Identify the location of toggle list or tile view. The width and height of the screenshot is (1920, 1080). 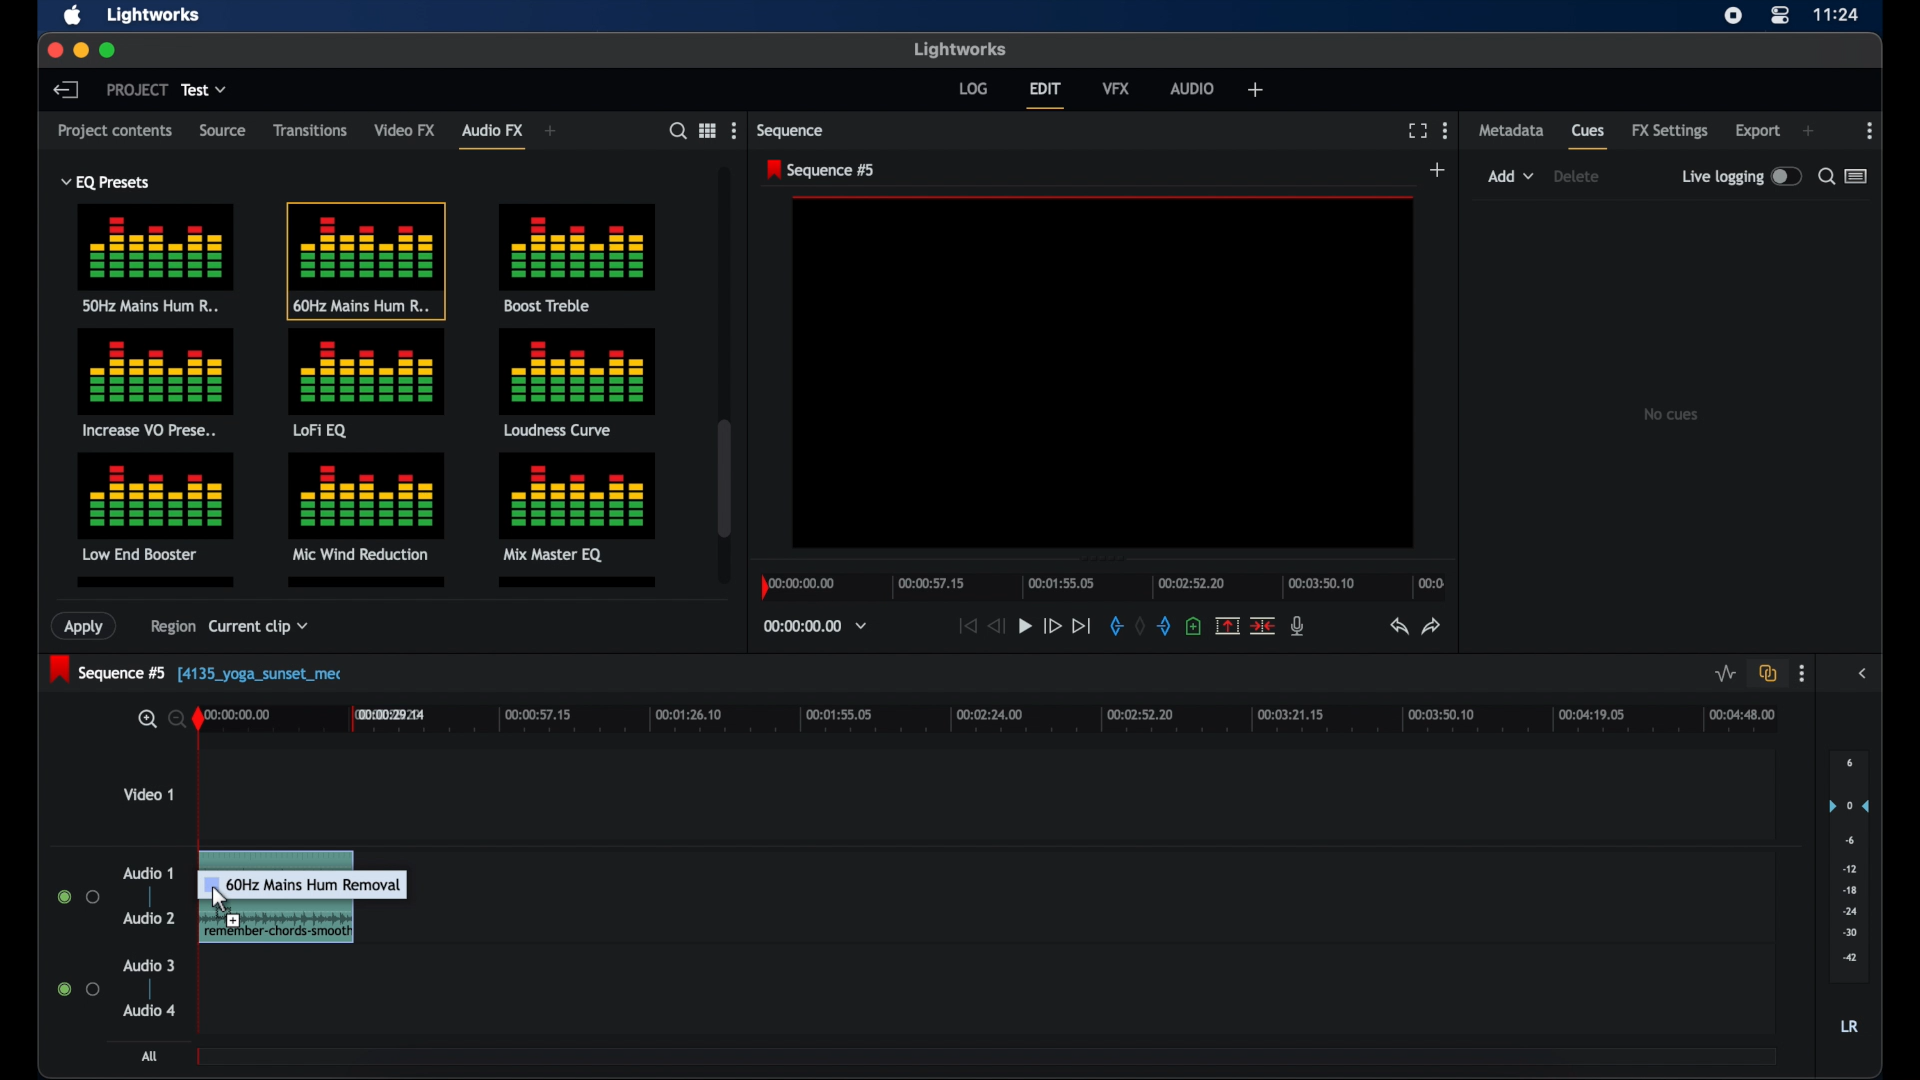
(707, 129).